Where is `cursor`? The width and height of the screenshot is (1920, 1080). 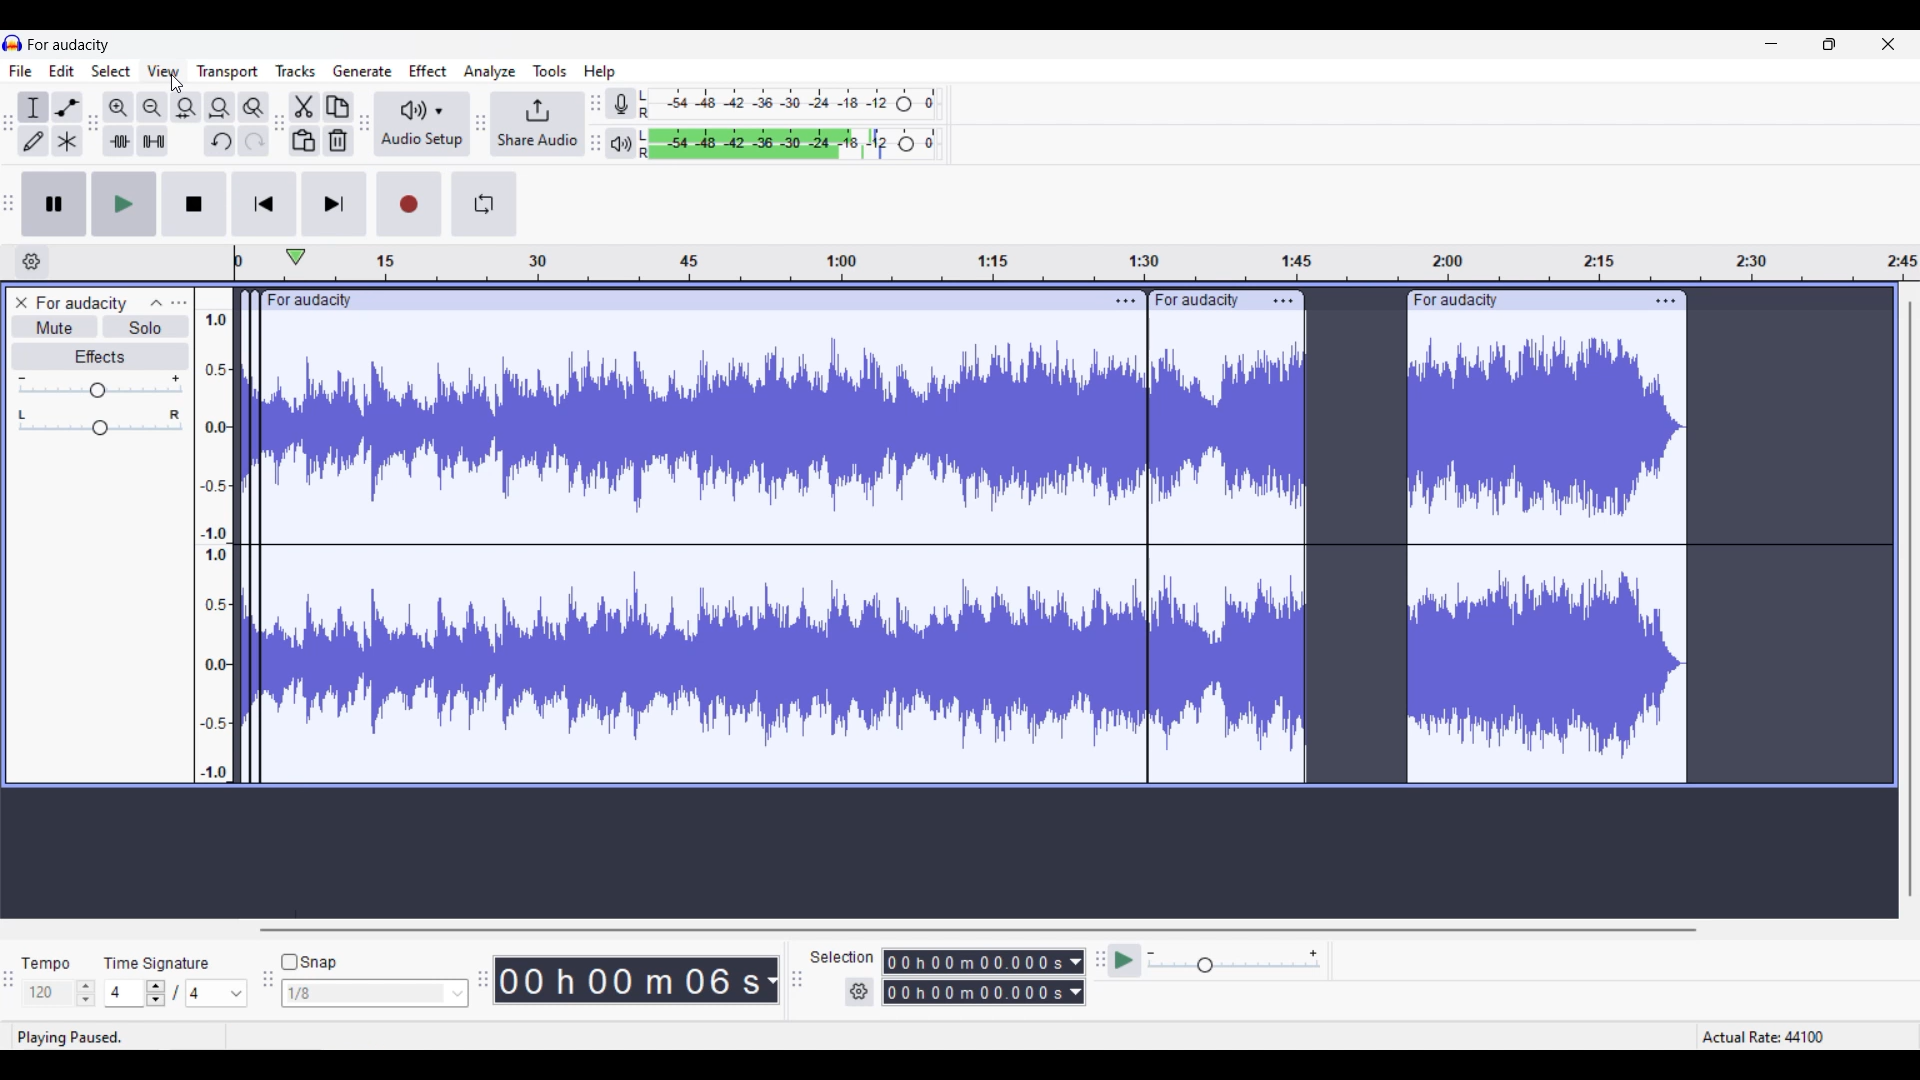
cursor is located at coordinates (177, 85).